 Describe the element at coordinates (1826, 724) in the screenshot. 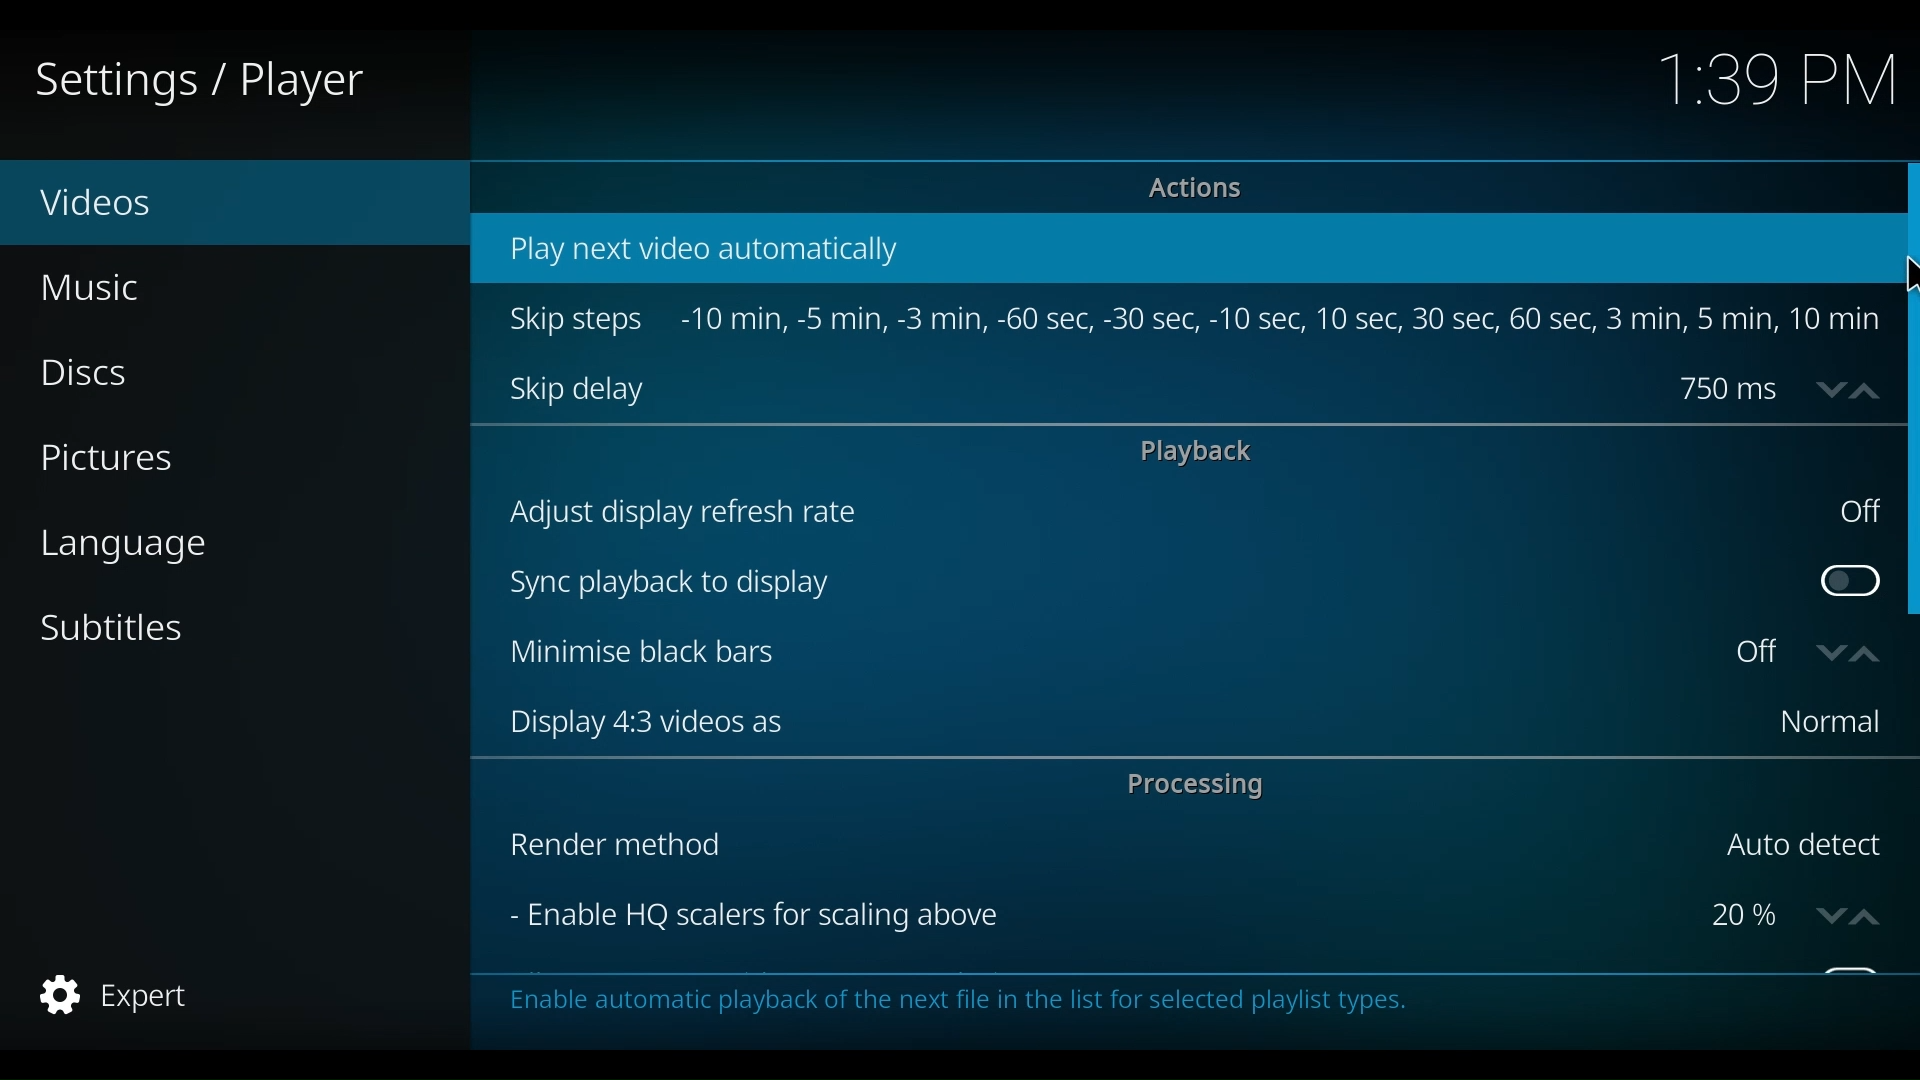

I see `Normal` at that location.